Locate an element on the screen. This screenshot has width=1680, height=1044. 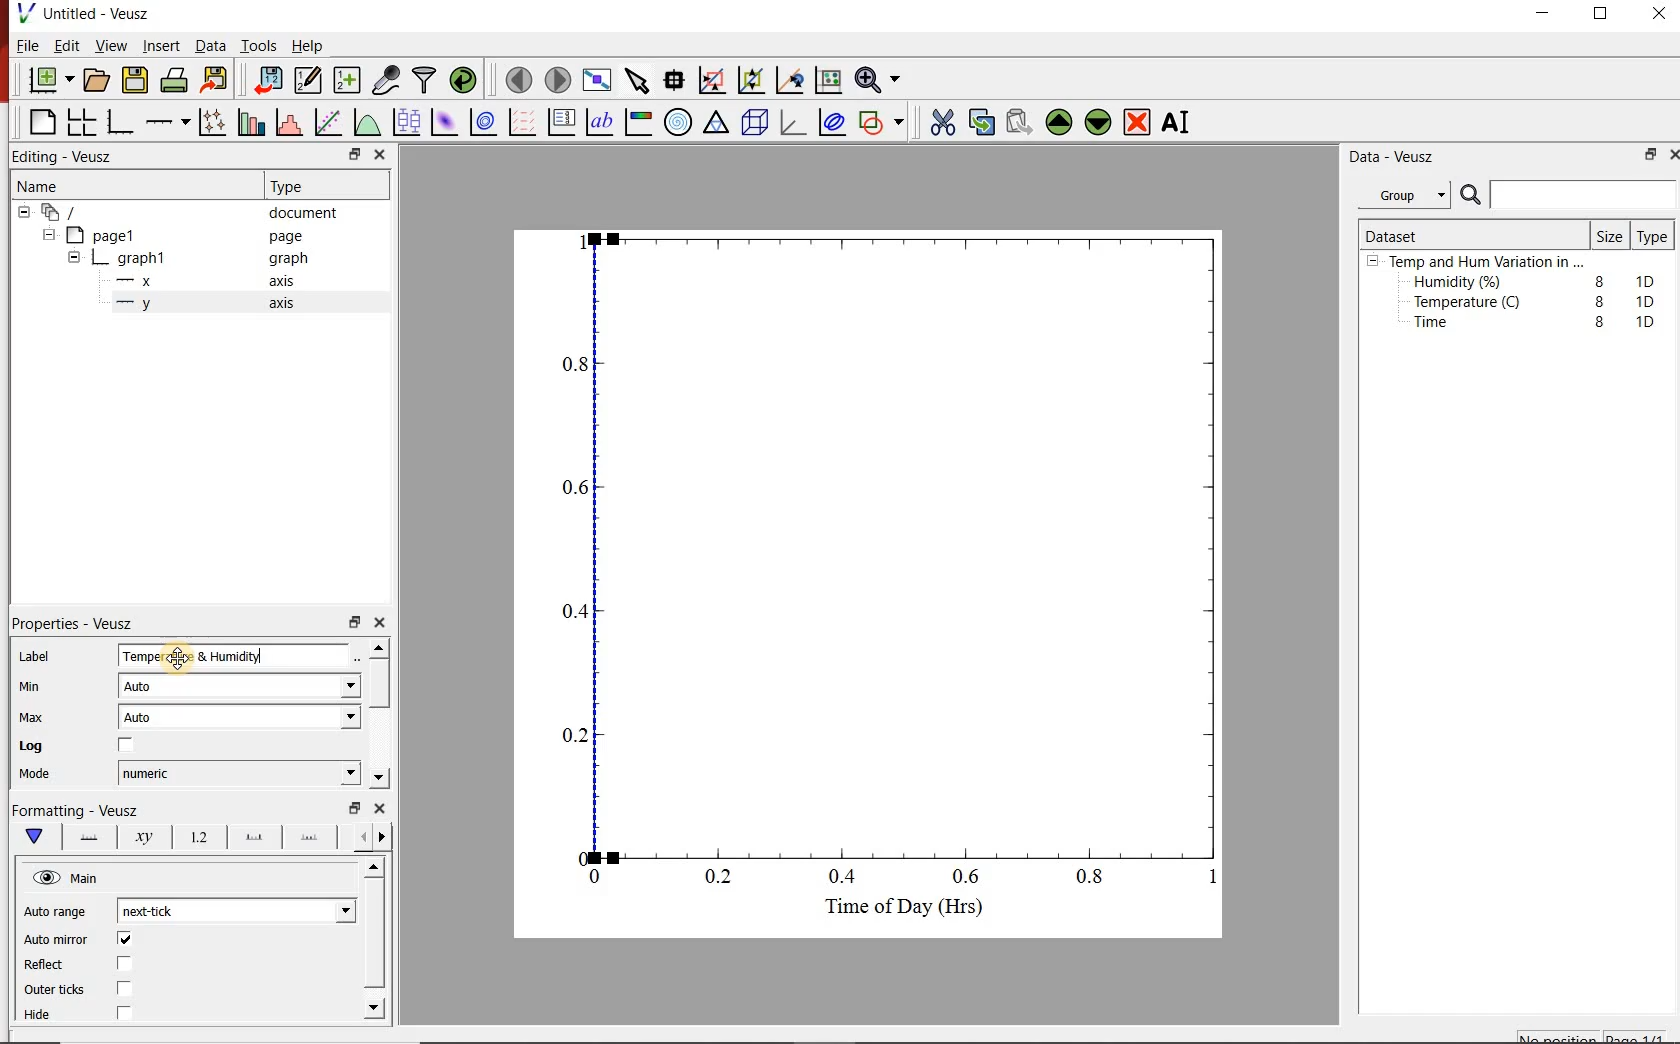
0.6 is located at coordinates (967, 876).